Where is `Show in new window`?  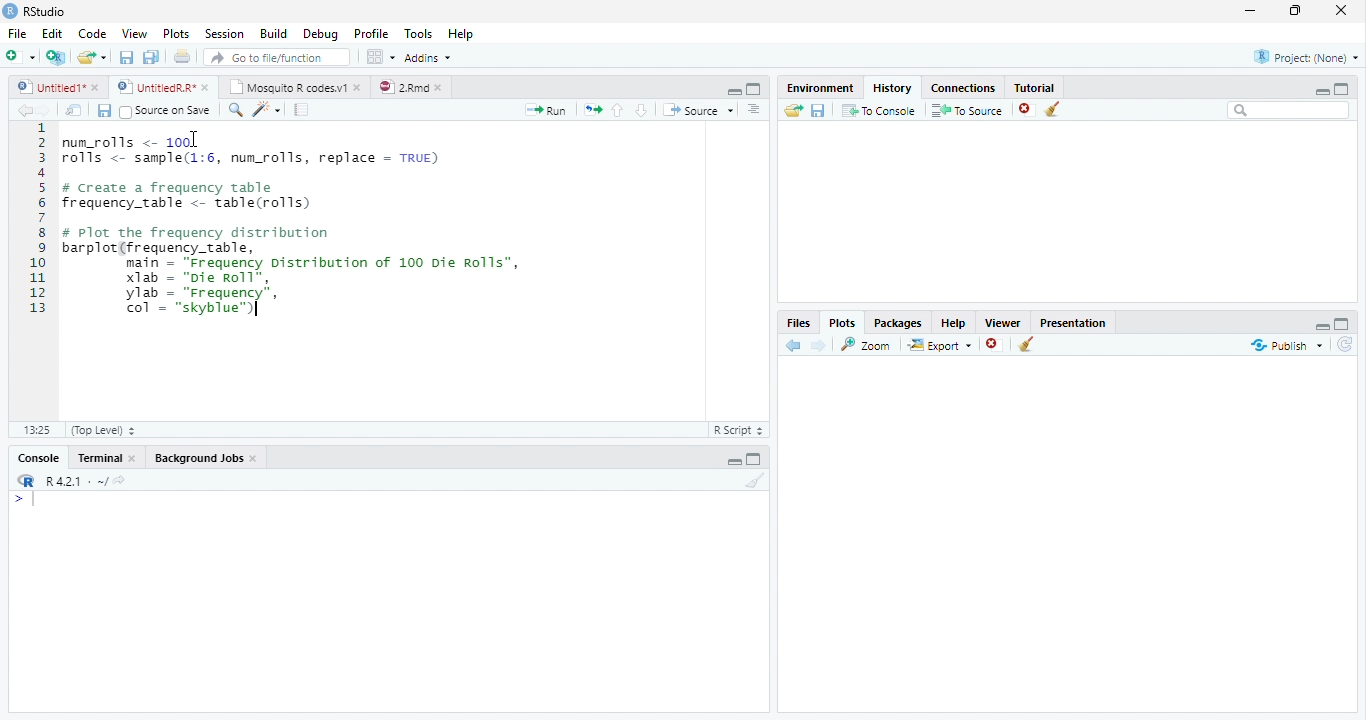
Show in new window is located at coordinates (76, 110).